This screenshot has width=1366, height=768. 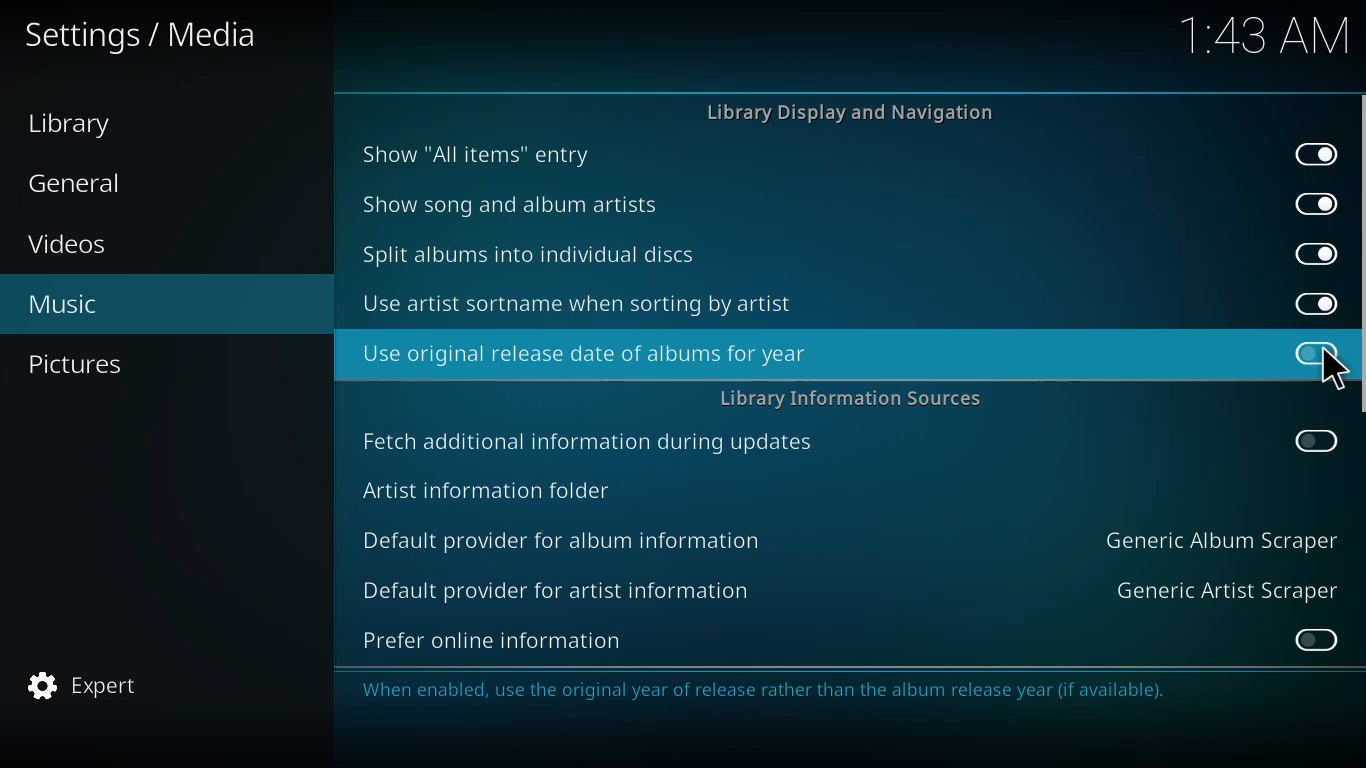 I want to click on enabled, so click(x=1313, y=251).